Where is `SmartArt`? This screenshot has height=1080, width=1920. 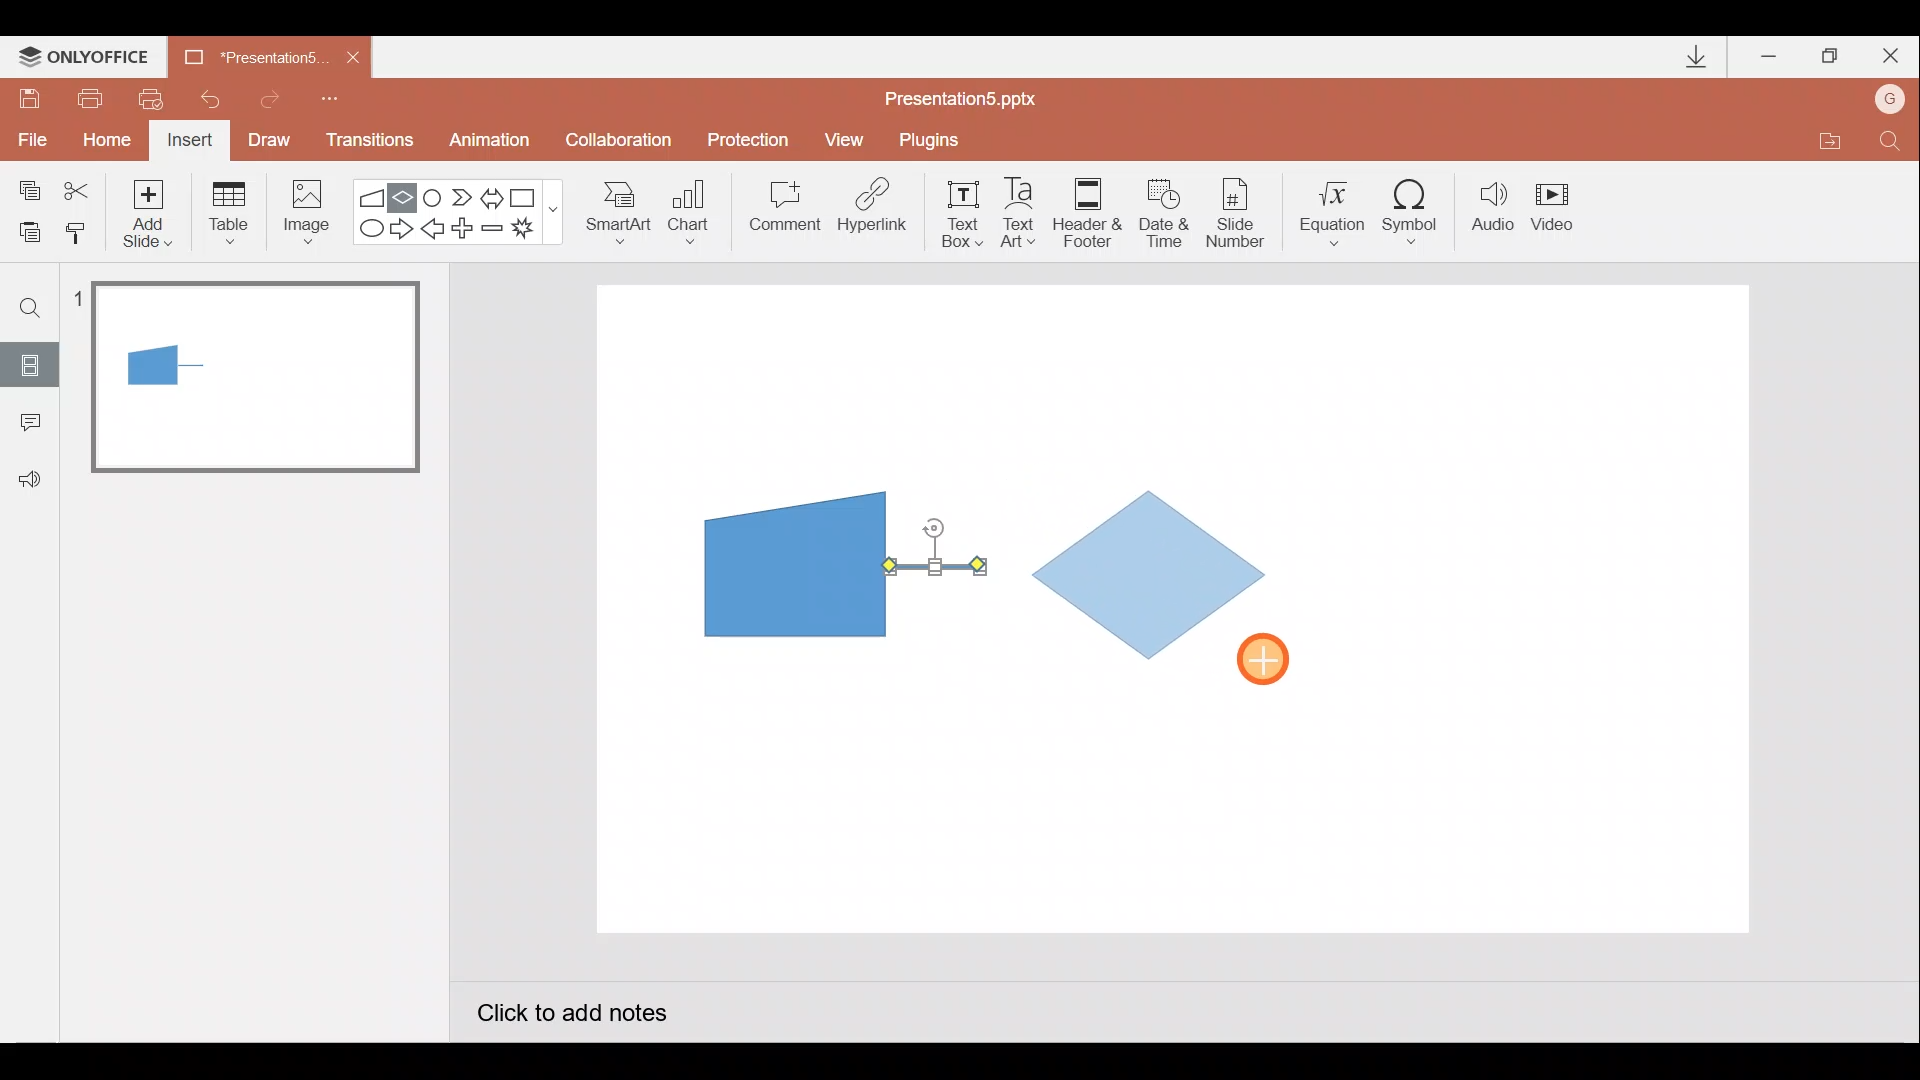 SmartArt is located at coordinates (611, 211).